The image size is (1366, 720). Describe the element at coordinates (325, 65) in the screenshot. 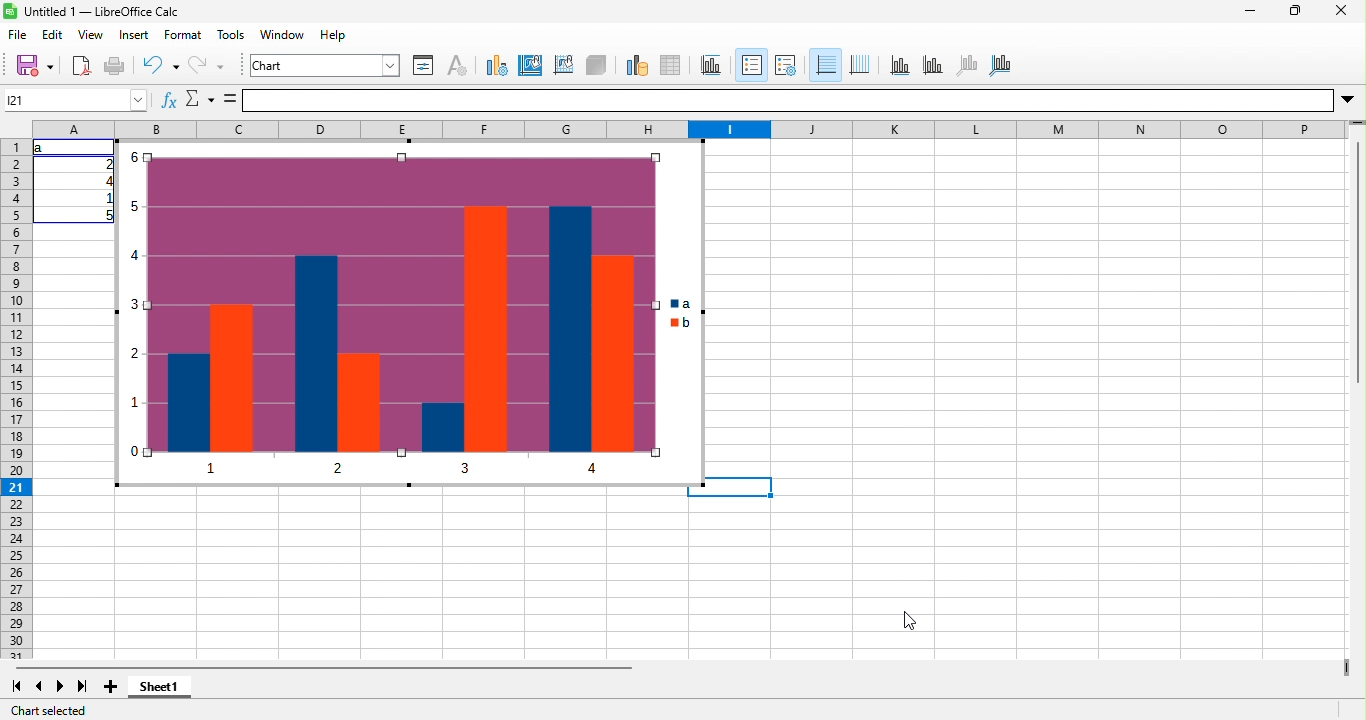

I see `chart area` at that location.